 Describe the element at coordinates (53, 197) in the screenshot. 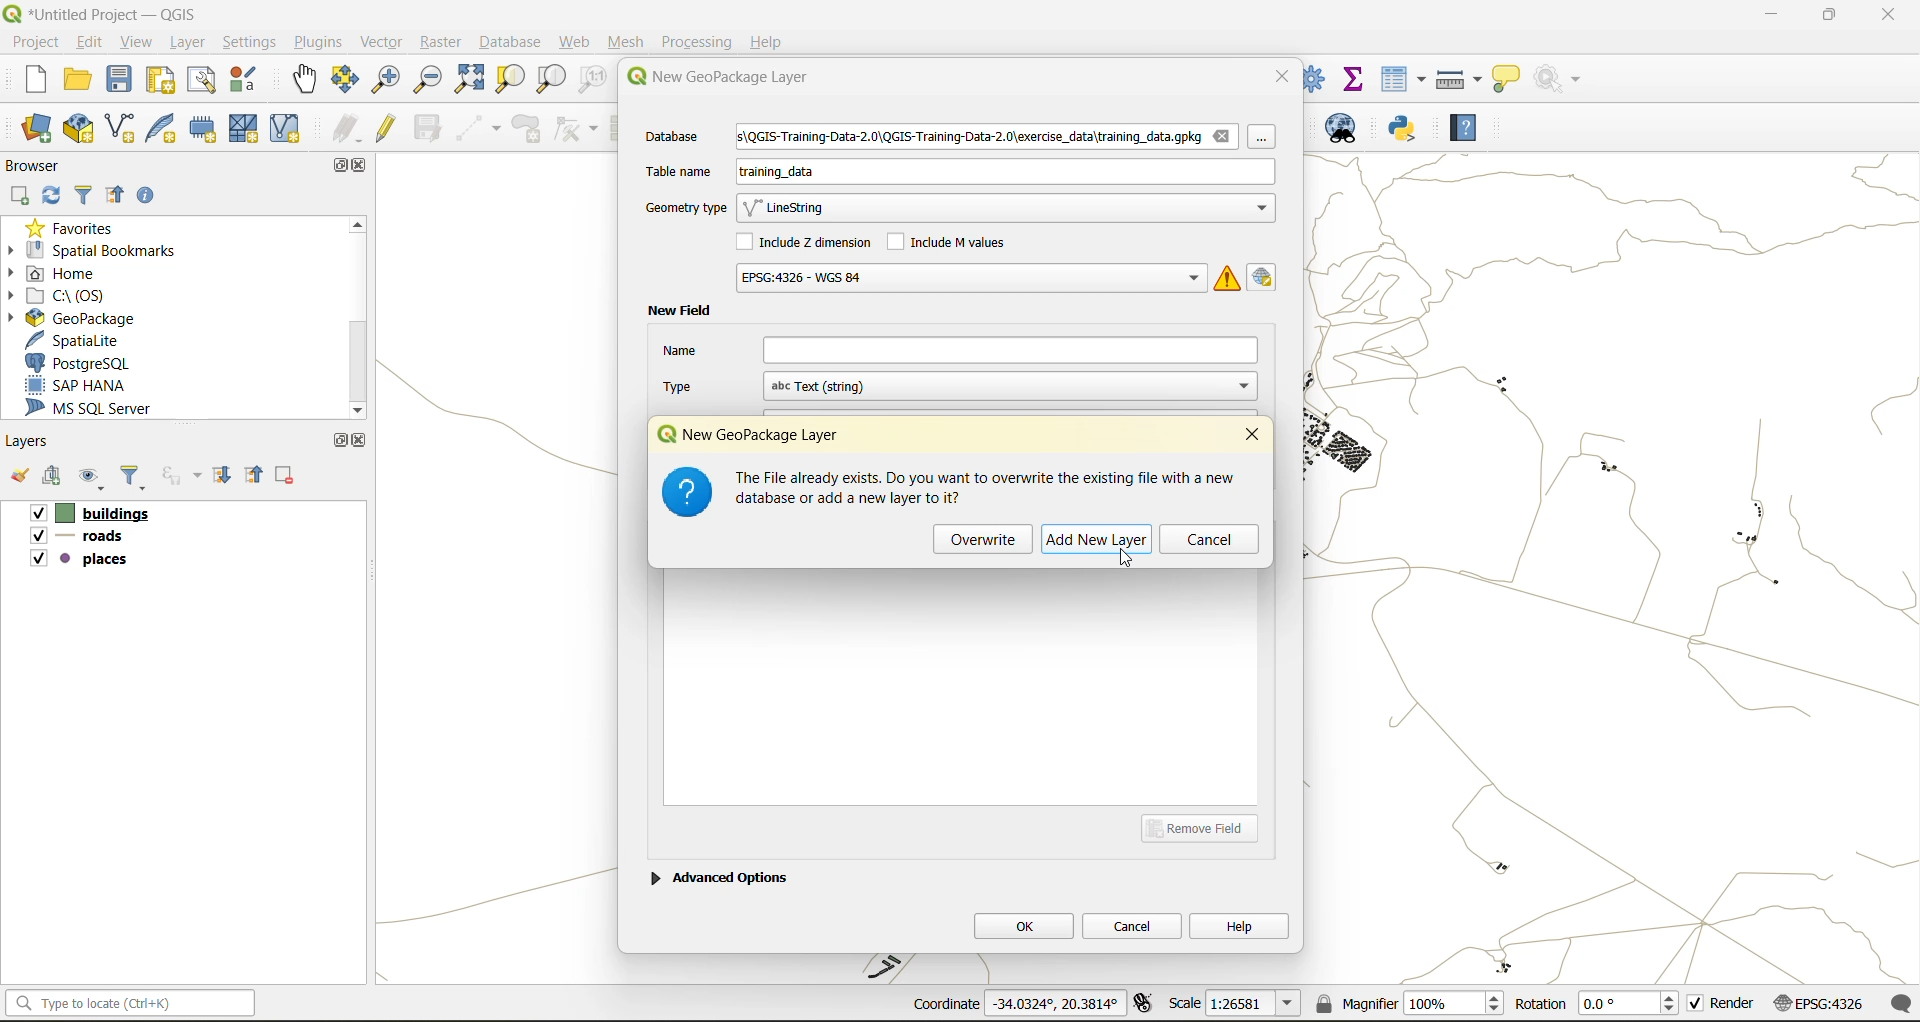

I see `refresh` at that location.